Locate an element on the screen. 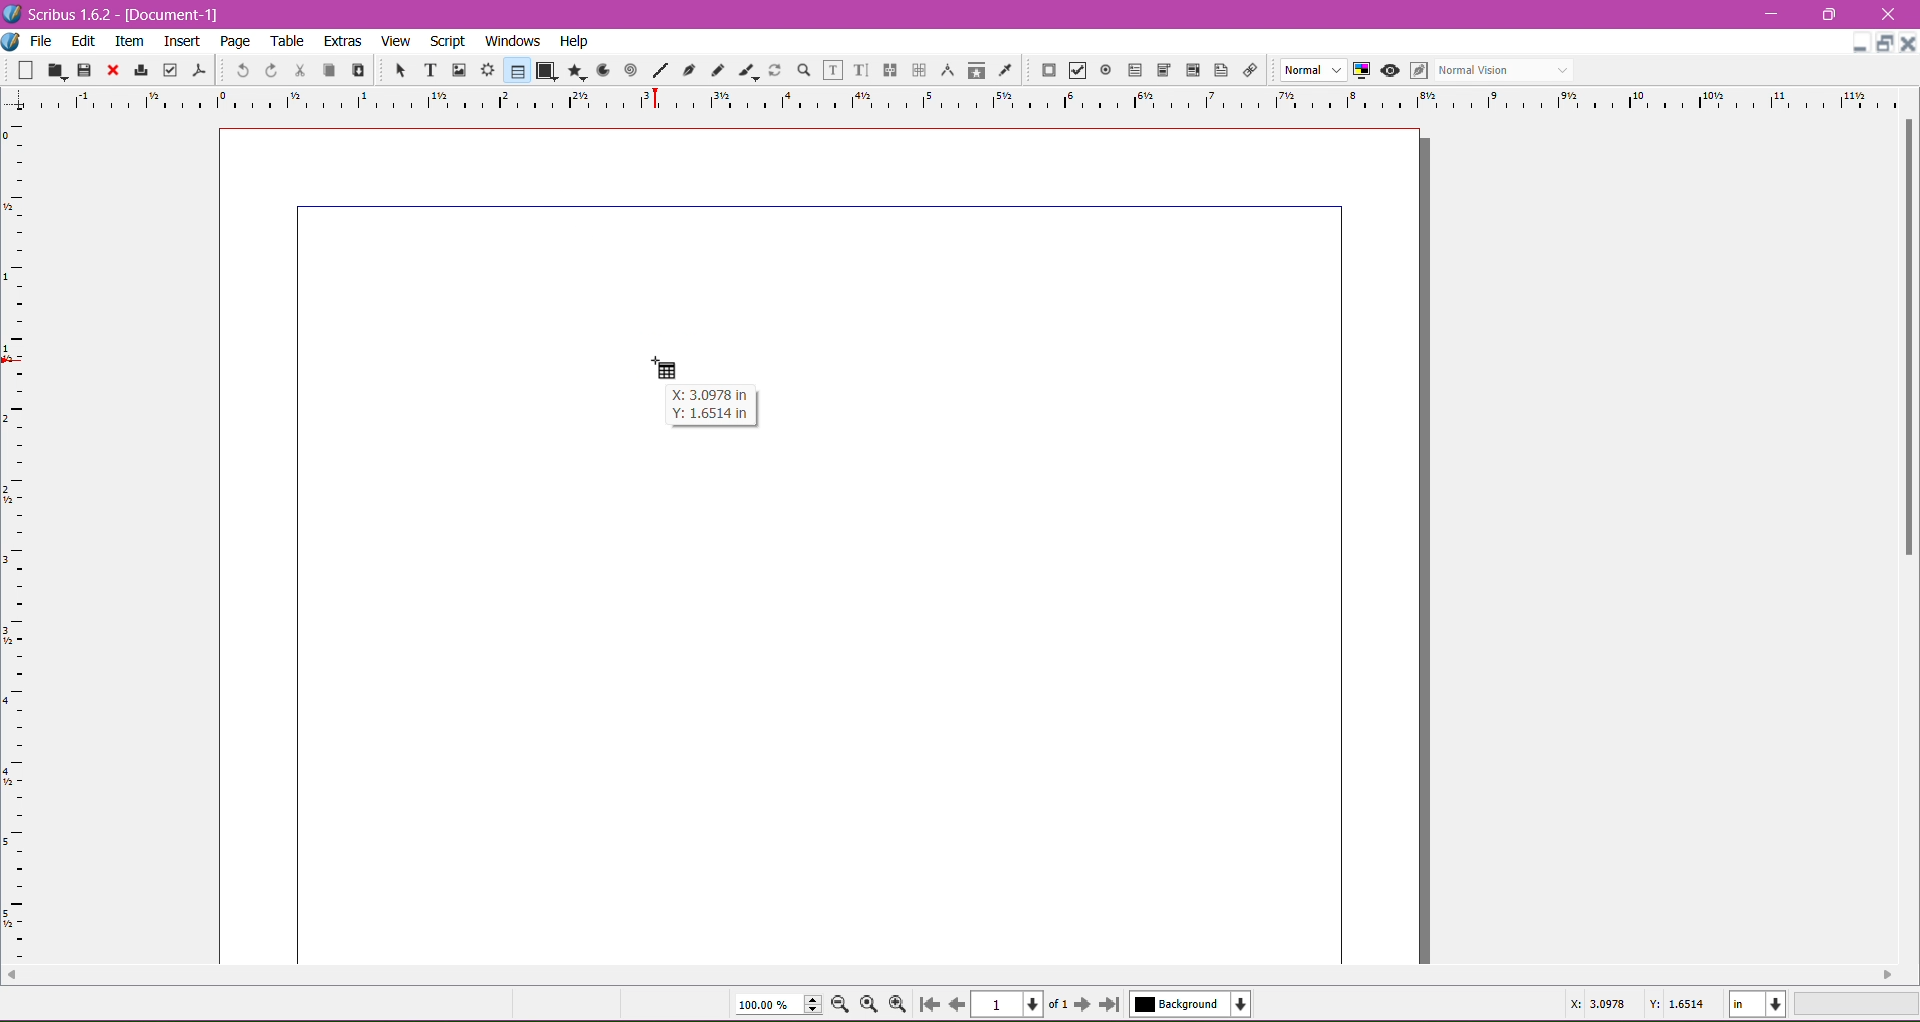  Copy is located at coordinates (326, 69).